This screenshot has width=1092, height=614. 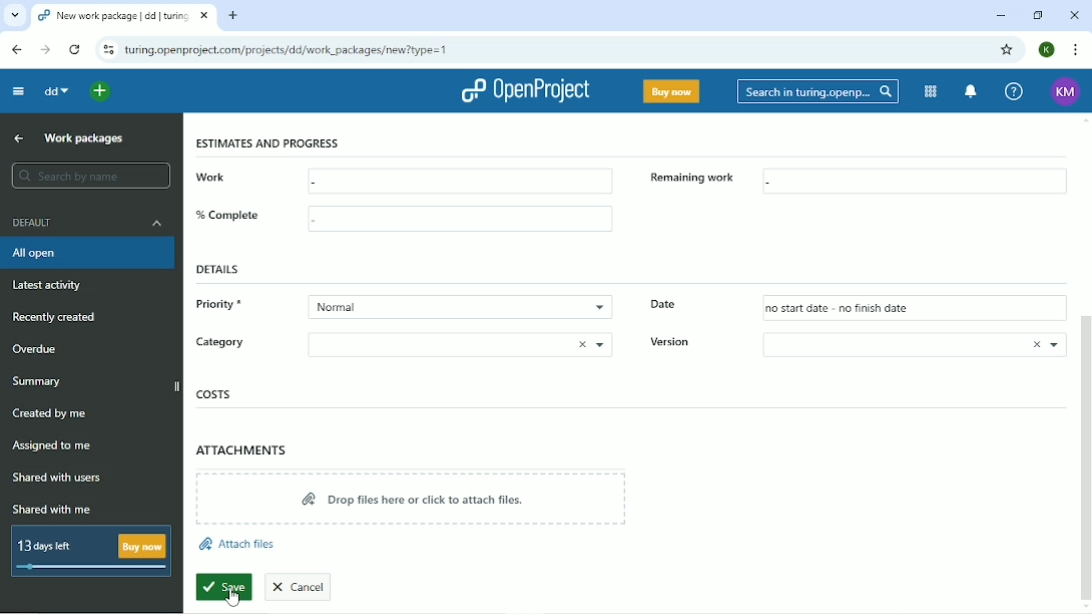 What do you see at coordinates (219, 267) in the screenshot?
I see `Details` at bounding box center [219, 267].